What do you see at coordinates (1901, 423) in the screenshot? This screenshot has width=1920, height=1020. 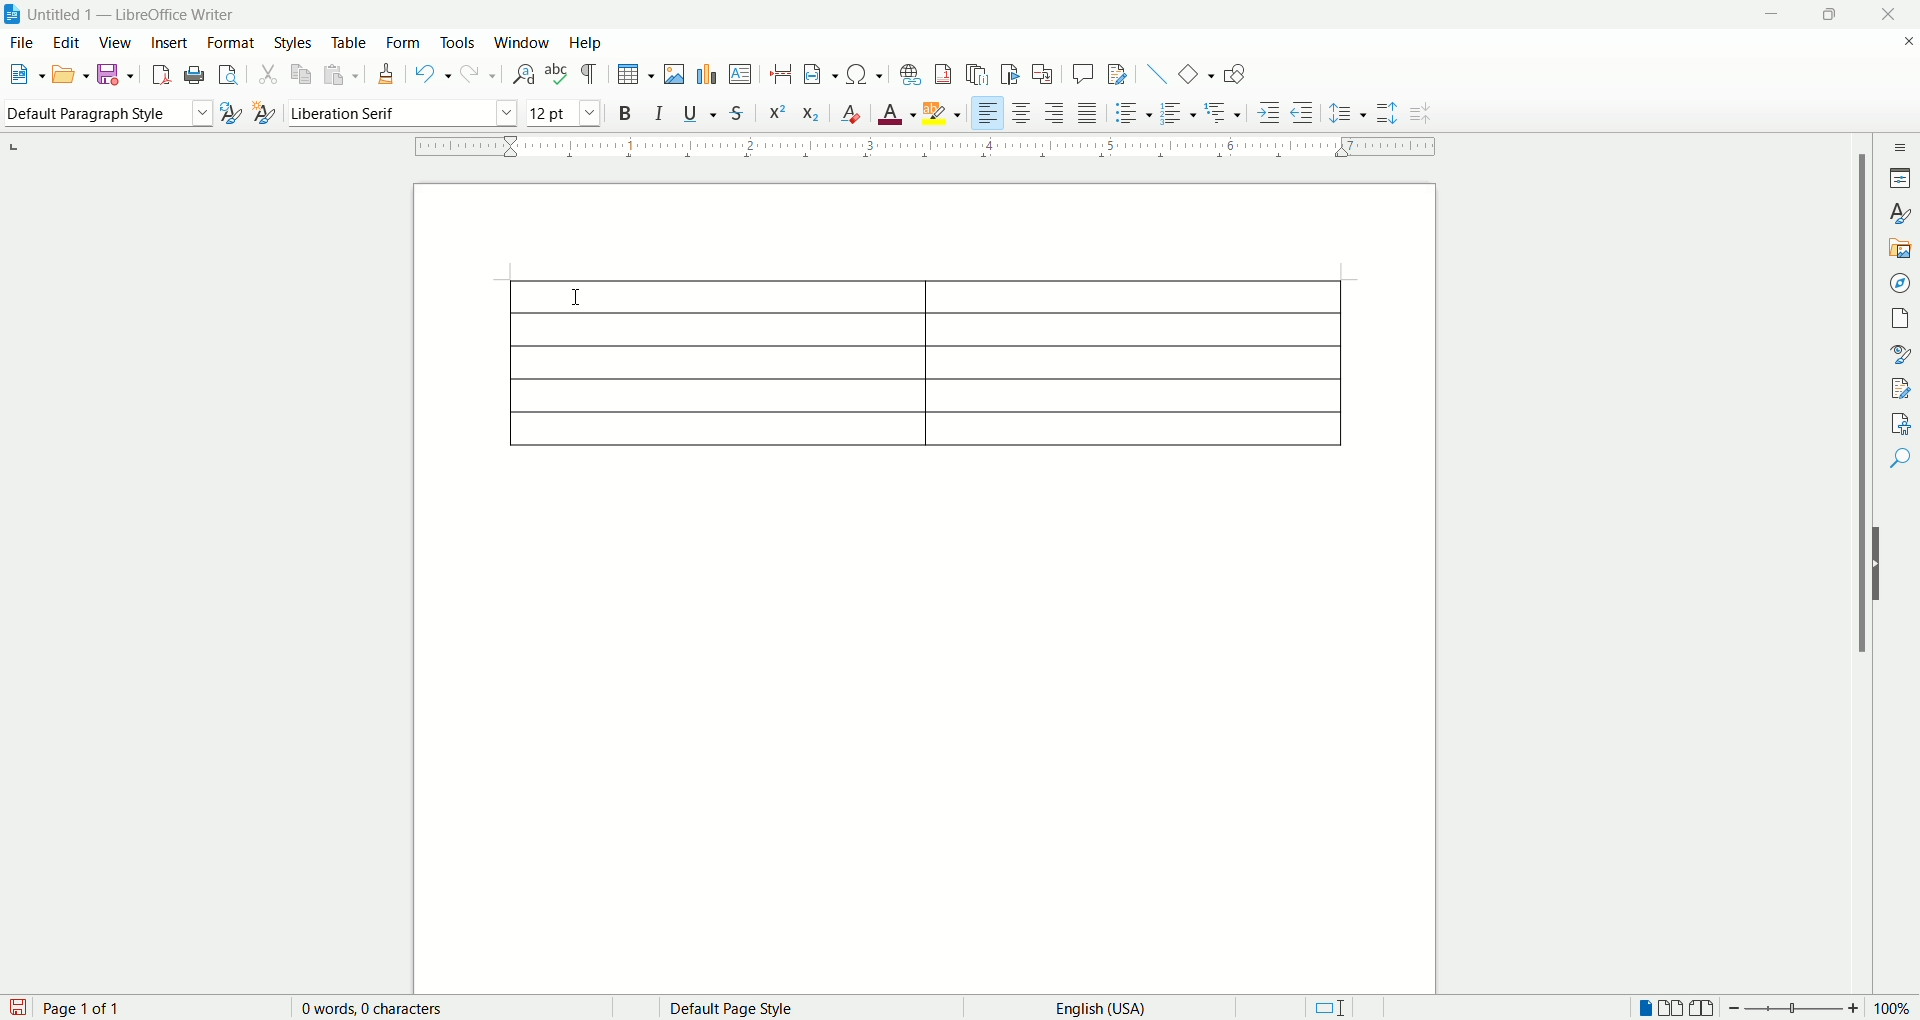 I see `accessibility check` at bounding box center [1901, 423].